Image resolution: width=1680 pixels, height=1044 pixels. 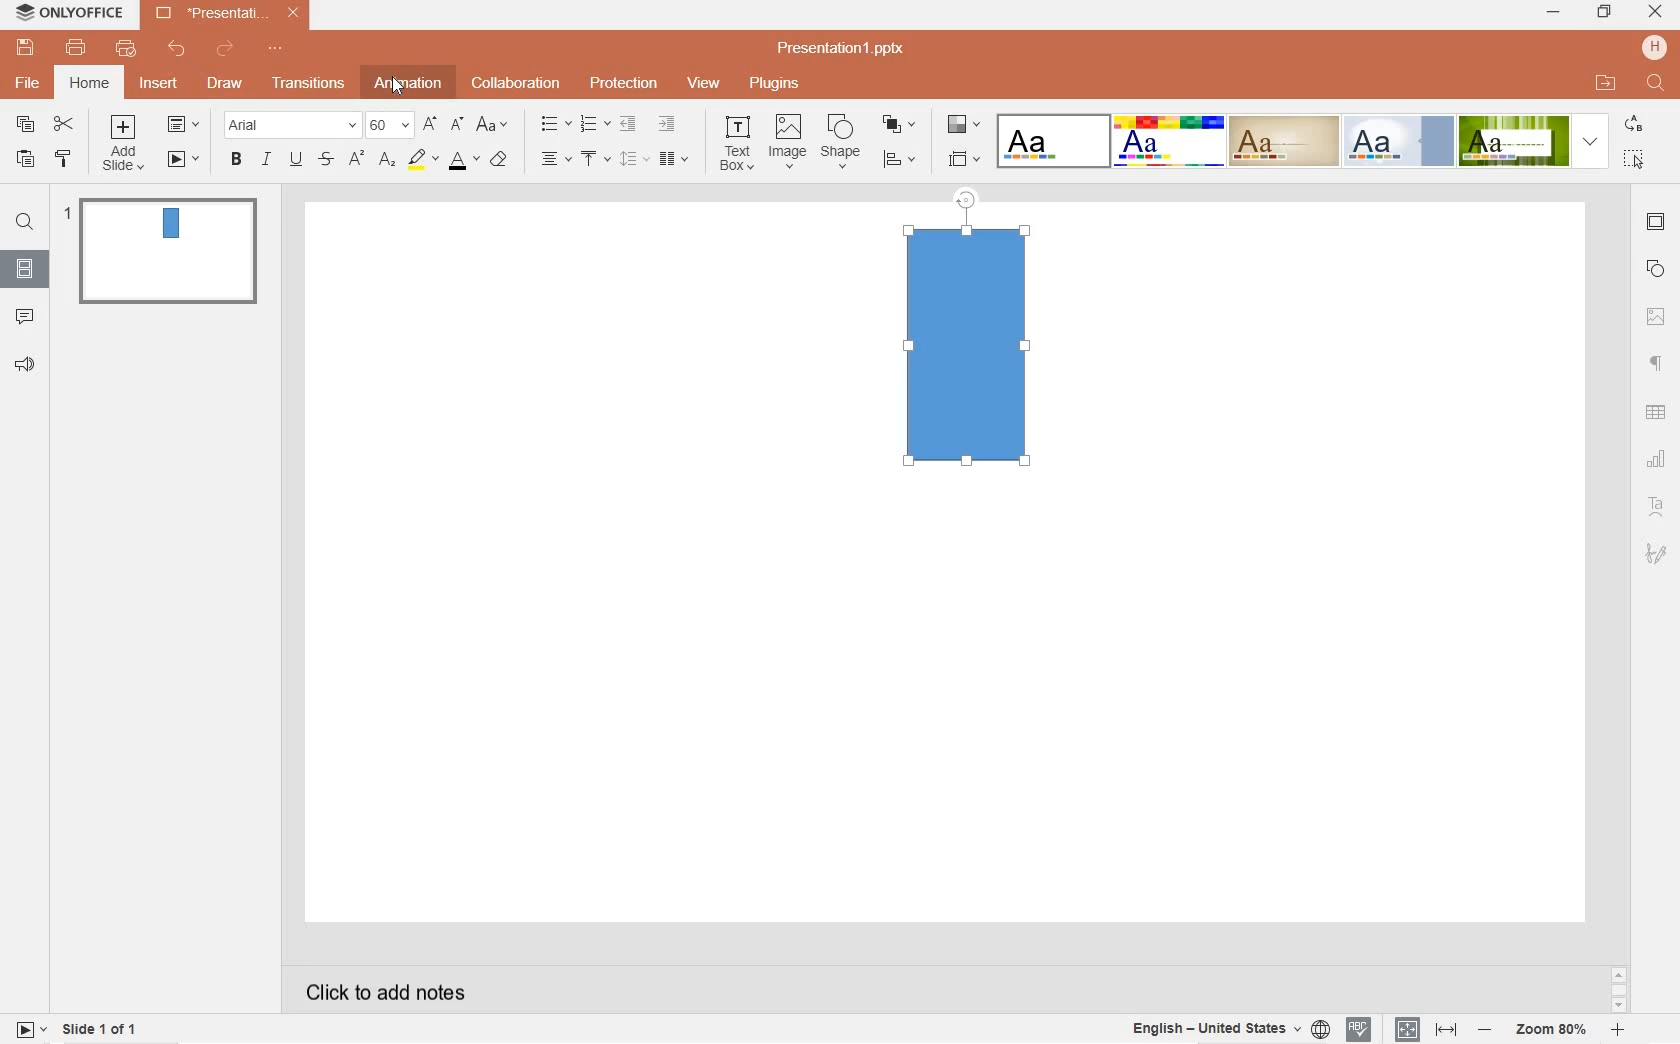 I want to click on arrange shape, so click(x=898, y=124).